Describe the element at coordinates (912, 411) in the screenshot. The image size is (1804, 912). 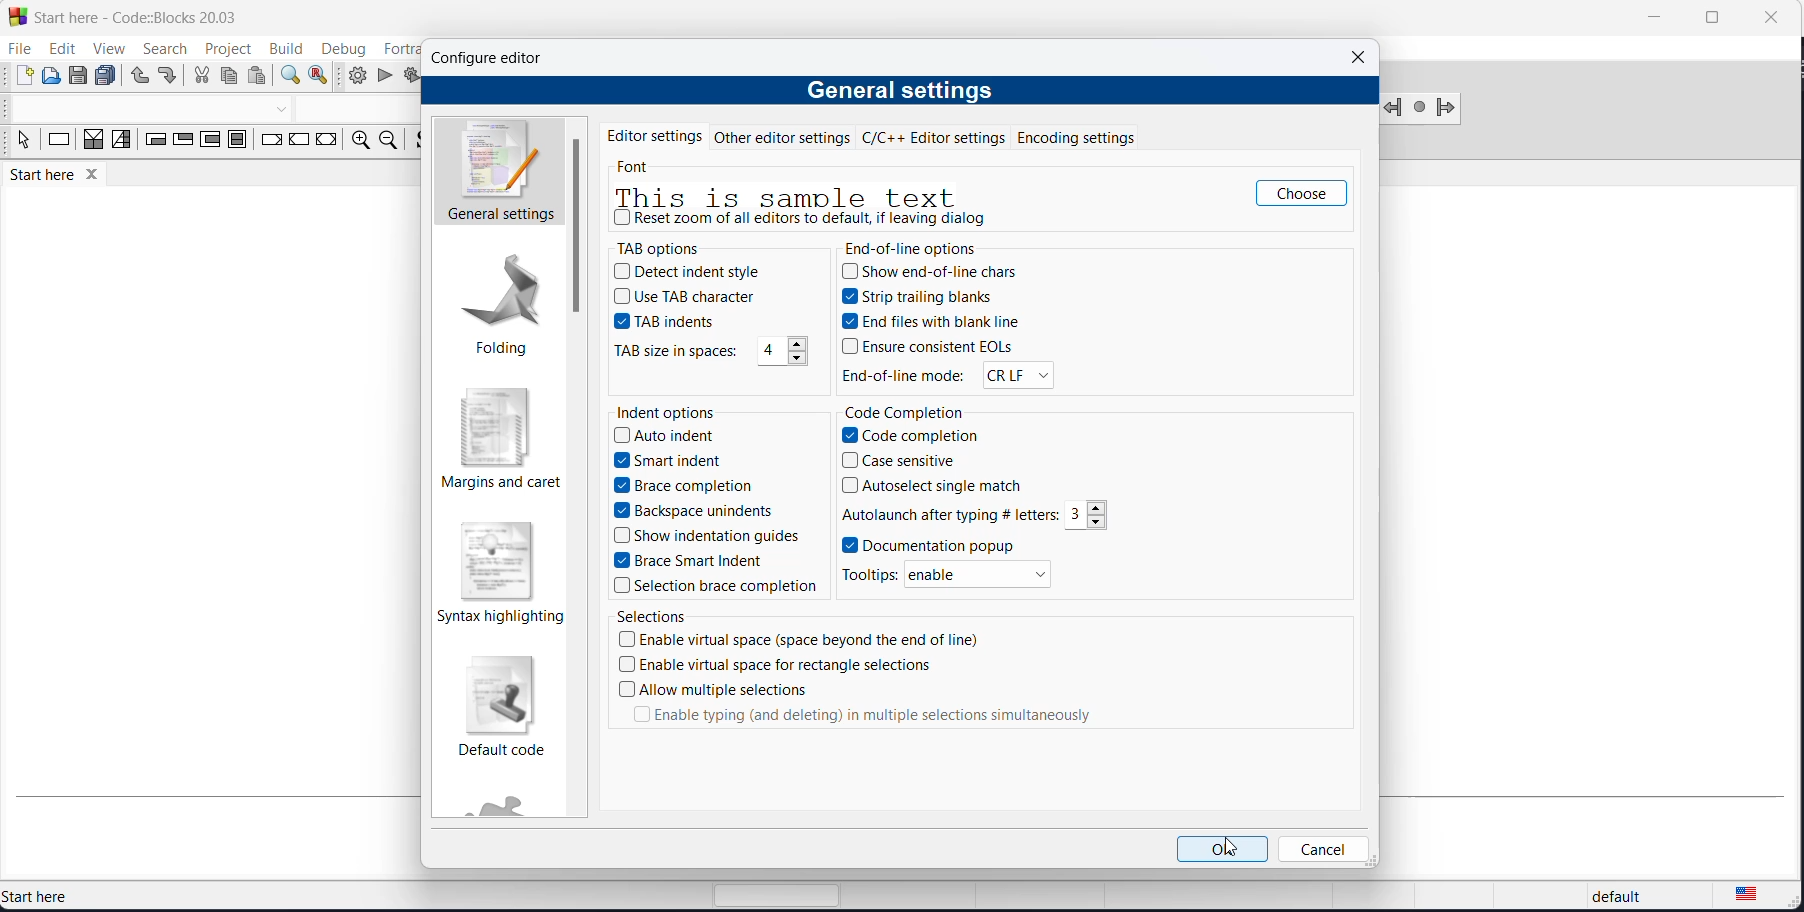
I see `code completion` at that location.